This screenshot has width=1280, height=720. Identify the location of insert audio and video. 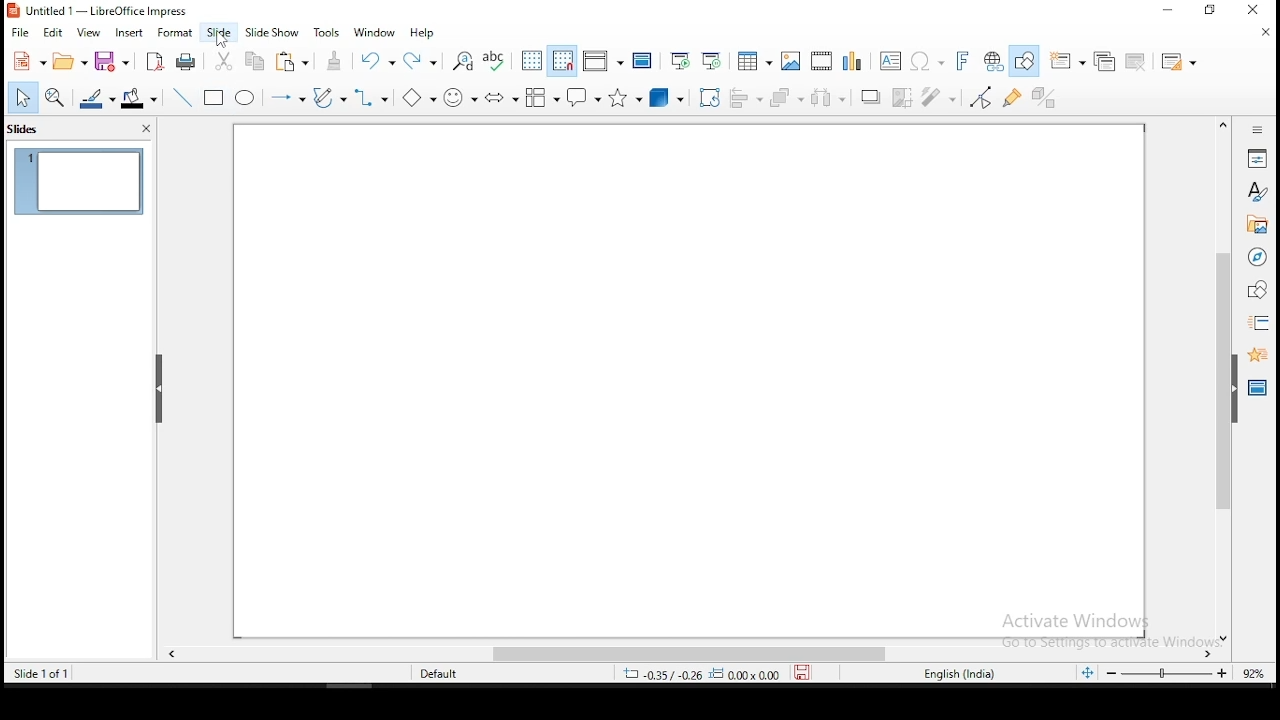
(822, 61).